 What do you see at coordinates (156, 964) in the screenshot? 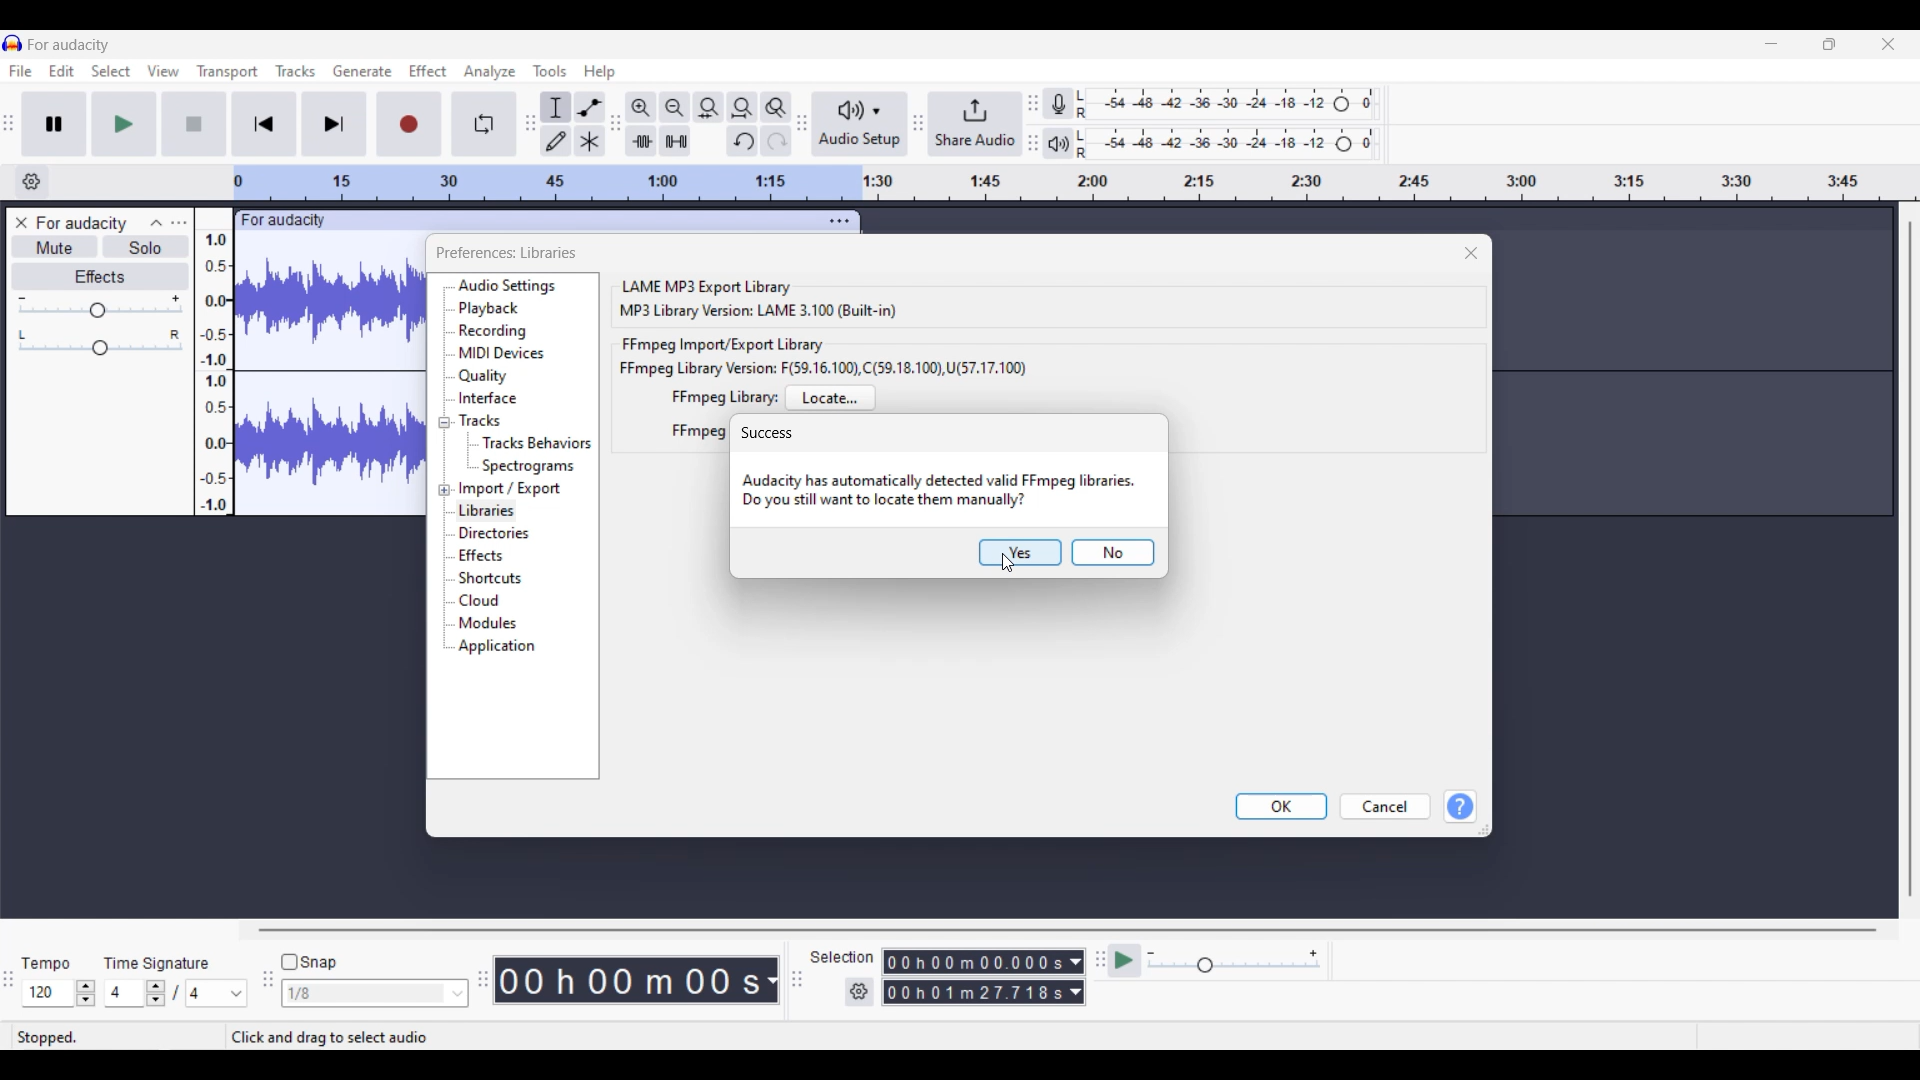
I see `time signature` at bounding box center [156, 964].